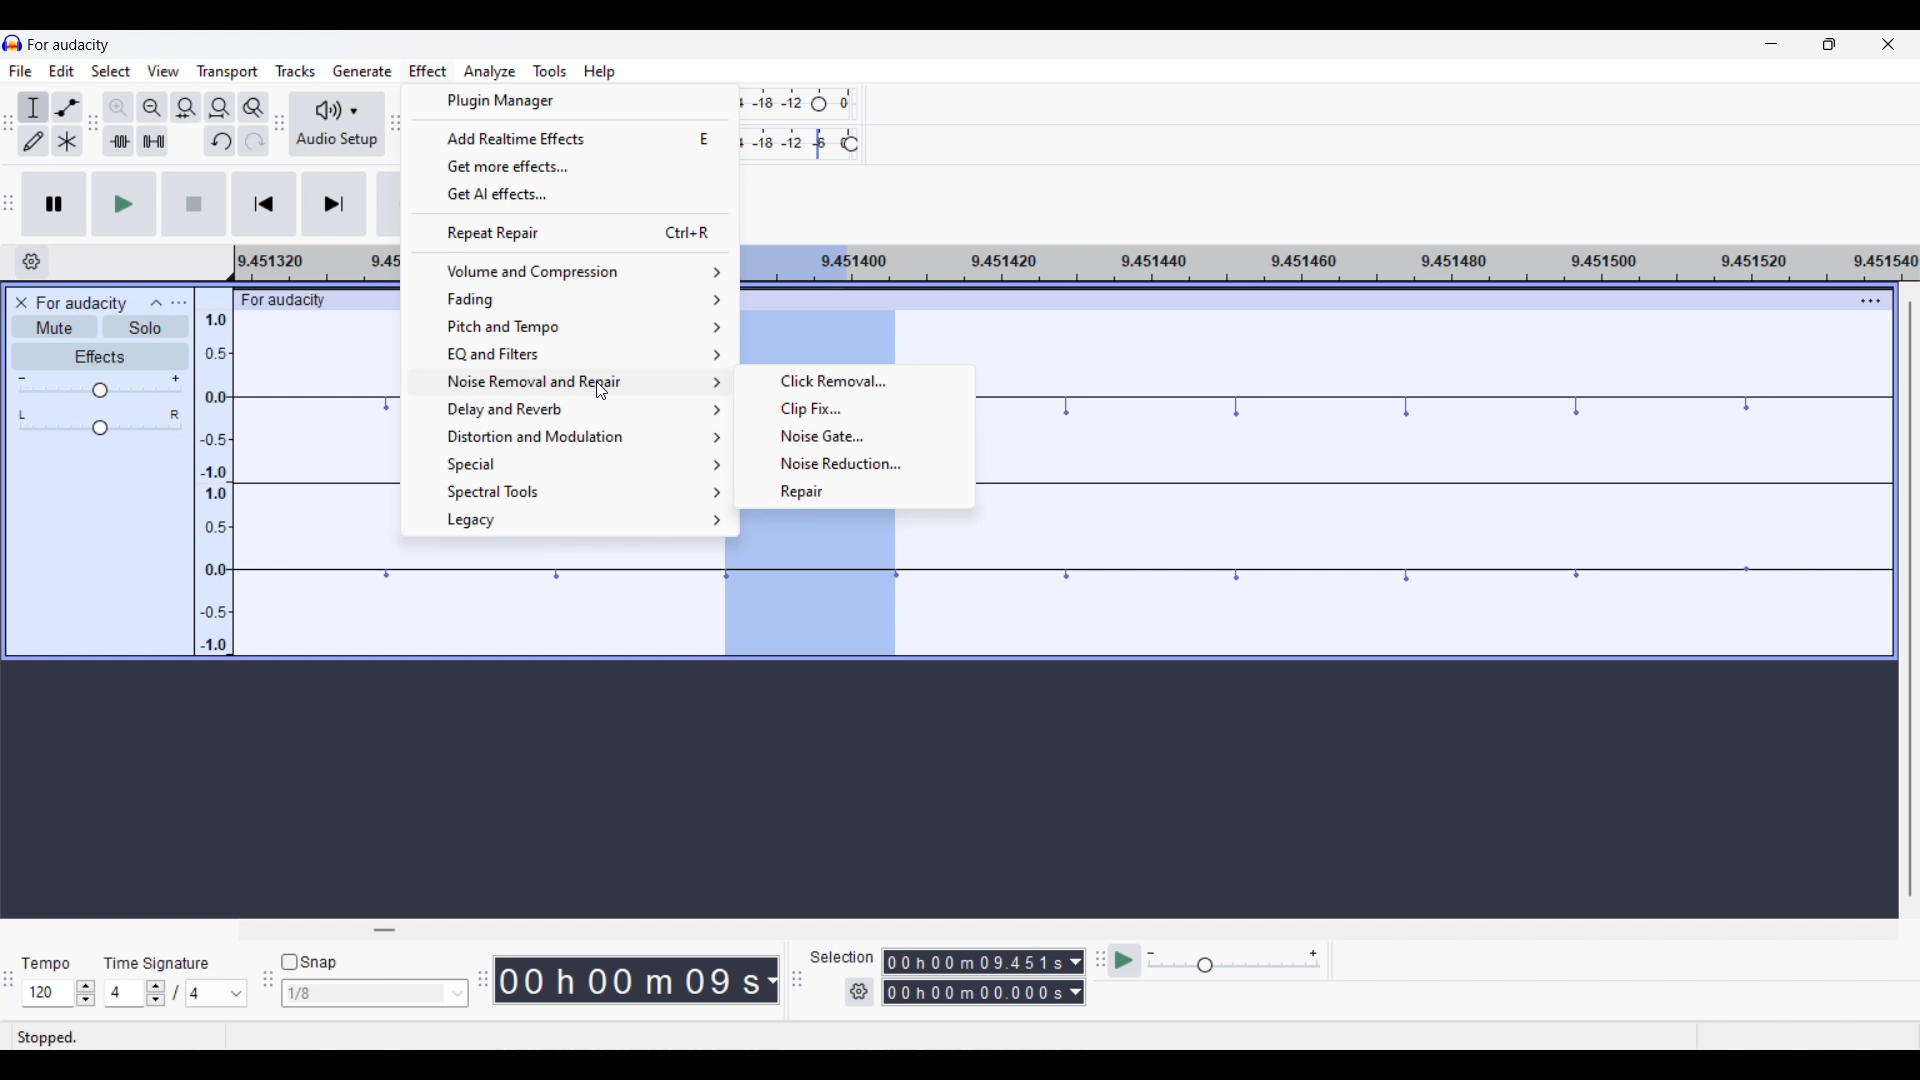  Describe the element at coordinates (627, 980) in the screenshot. I see `Current duration of playhead` at that location.